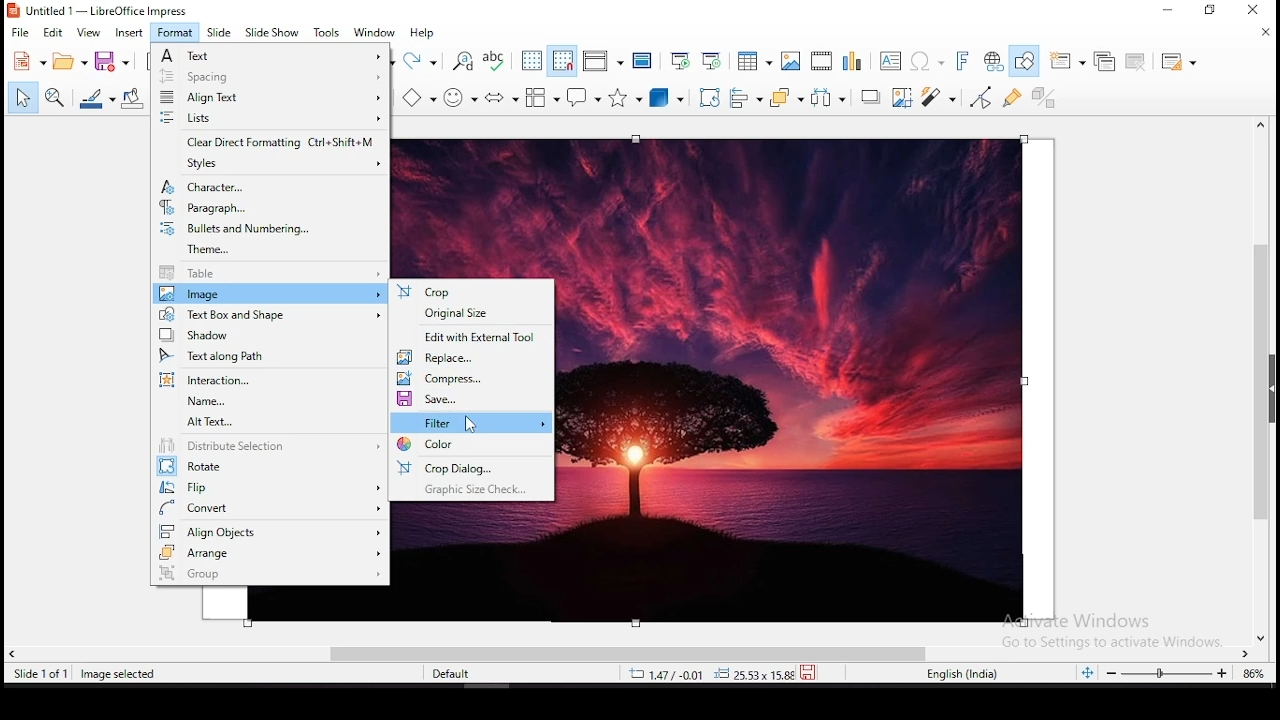 Image resolution: width=1280 pixels, height=720 pixels. What do you see at coordinates (272, 251) in the screenshot?
I see `theme` at bounding box center [272, 251].